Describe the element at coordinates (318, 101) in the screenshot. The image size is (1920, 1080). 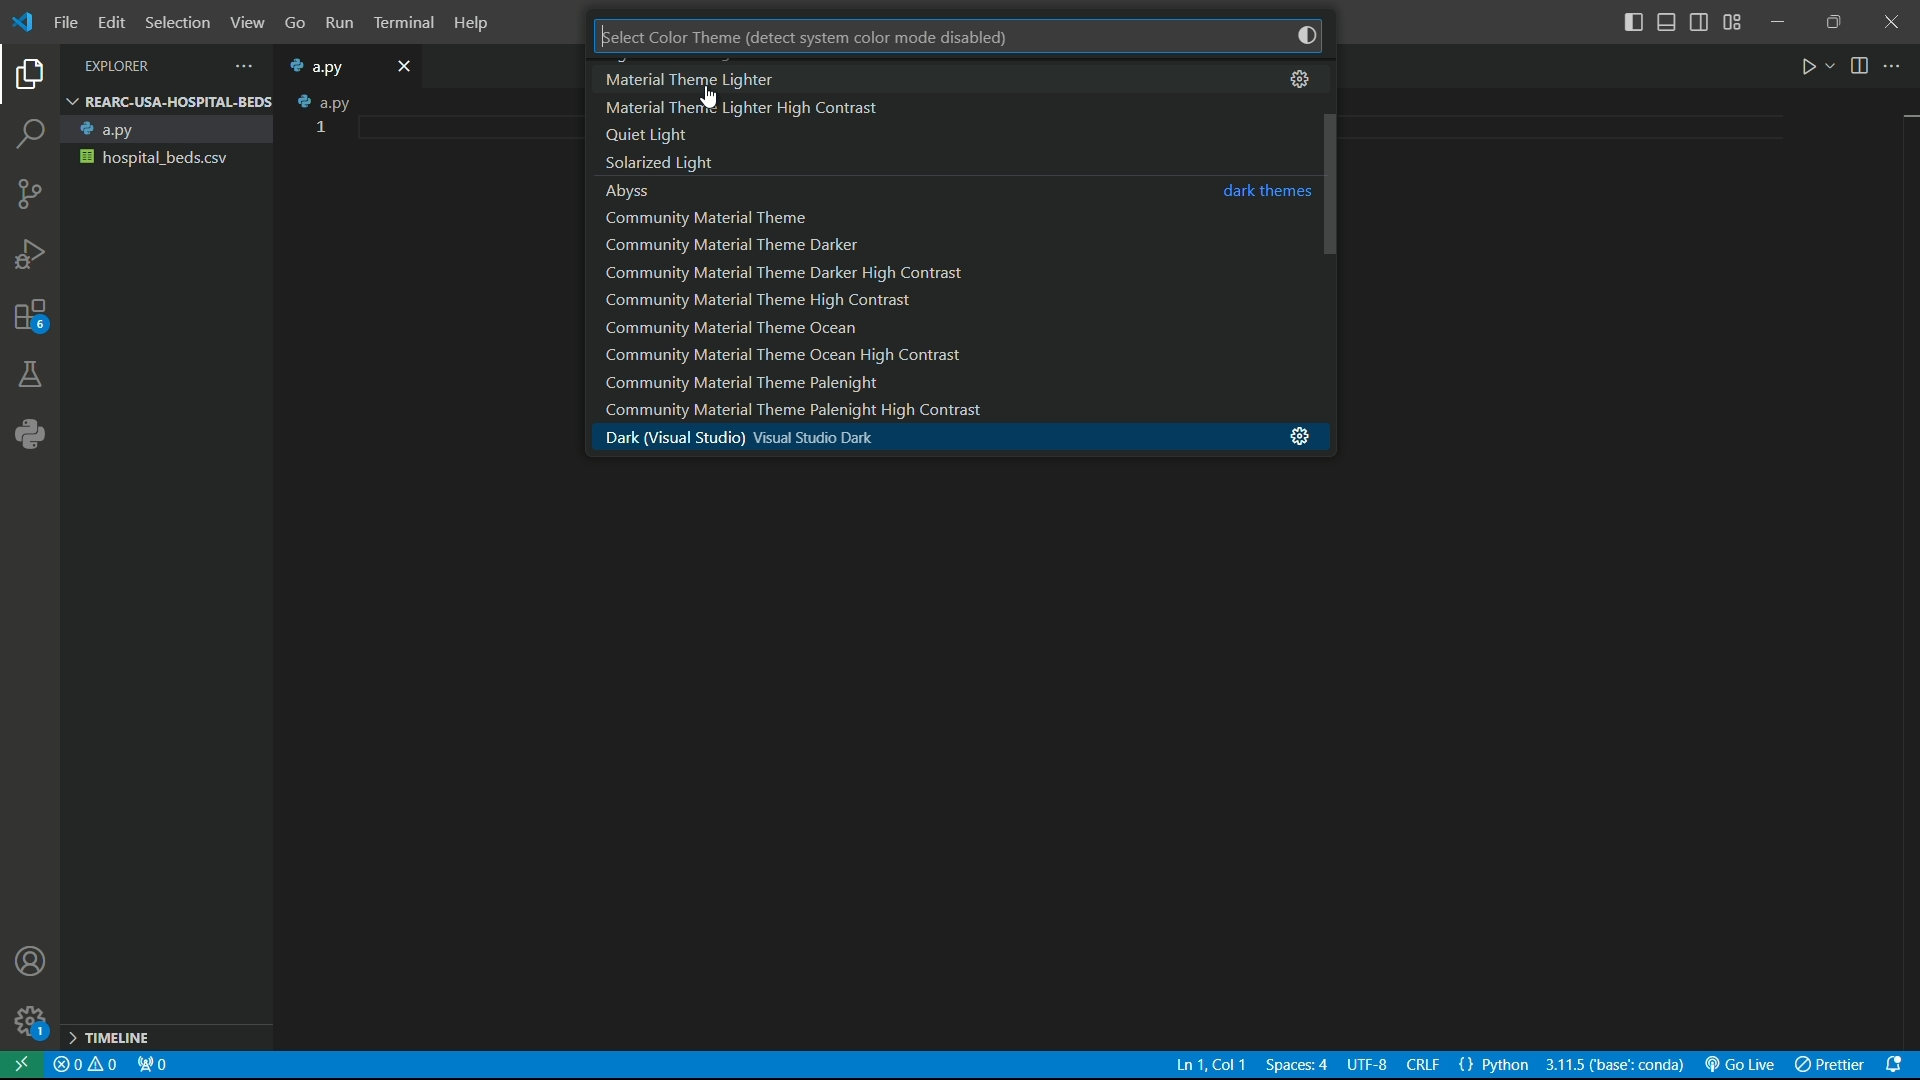
I see `a.py` at that location.